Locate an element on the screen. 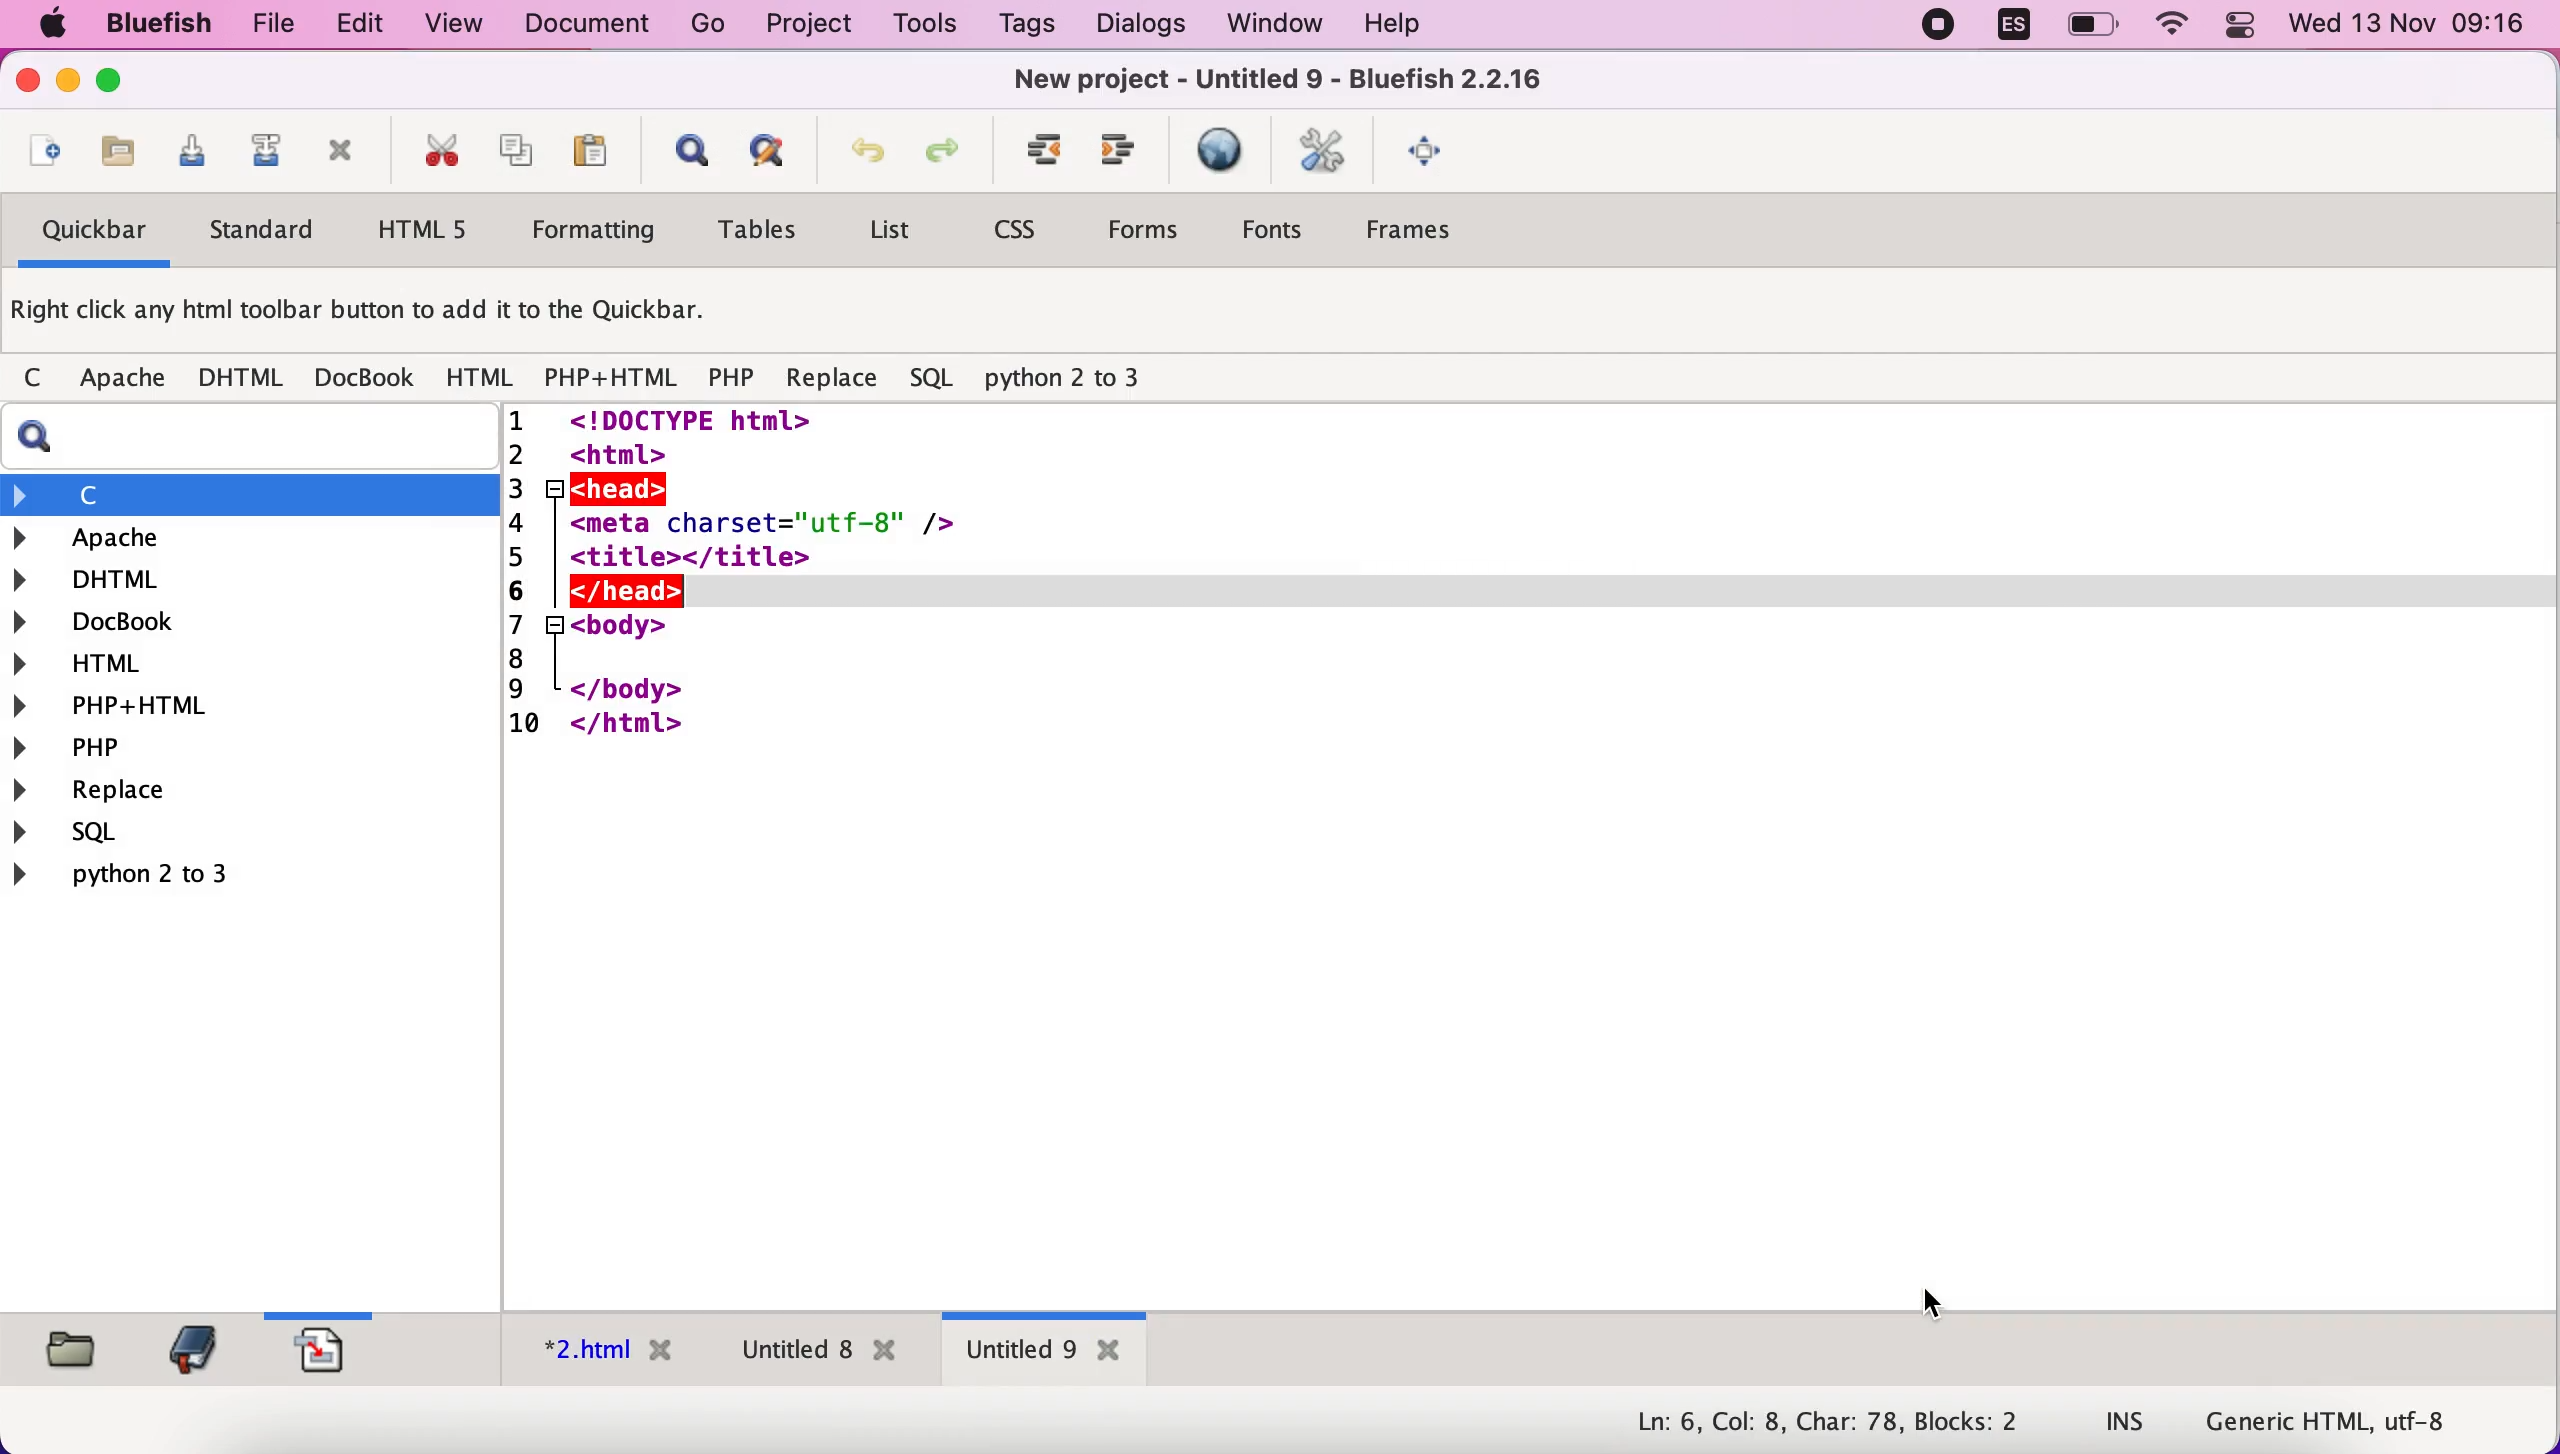 The width and height of the screenshot is (2560, 1454). document is located at coordinates (594, 24).